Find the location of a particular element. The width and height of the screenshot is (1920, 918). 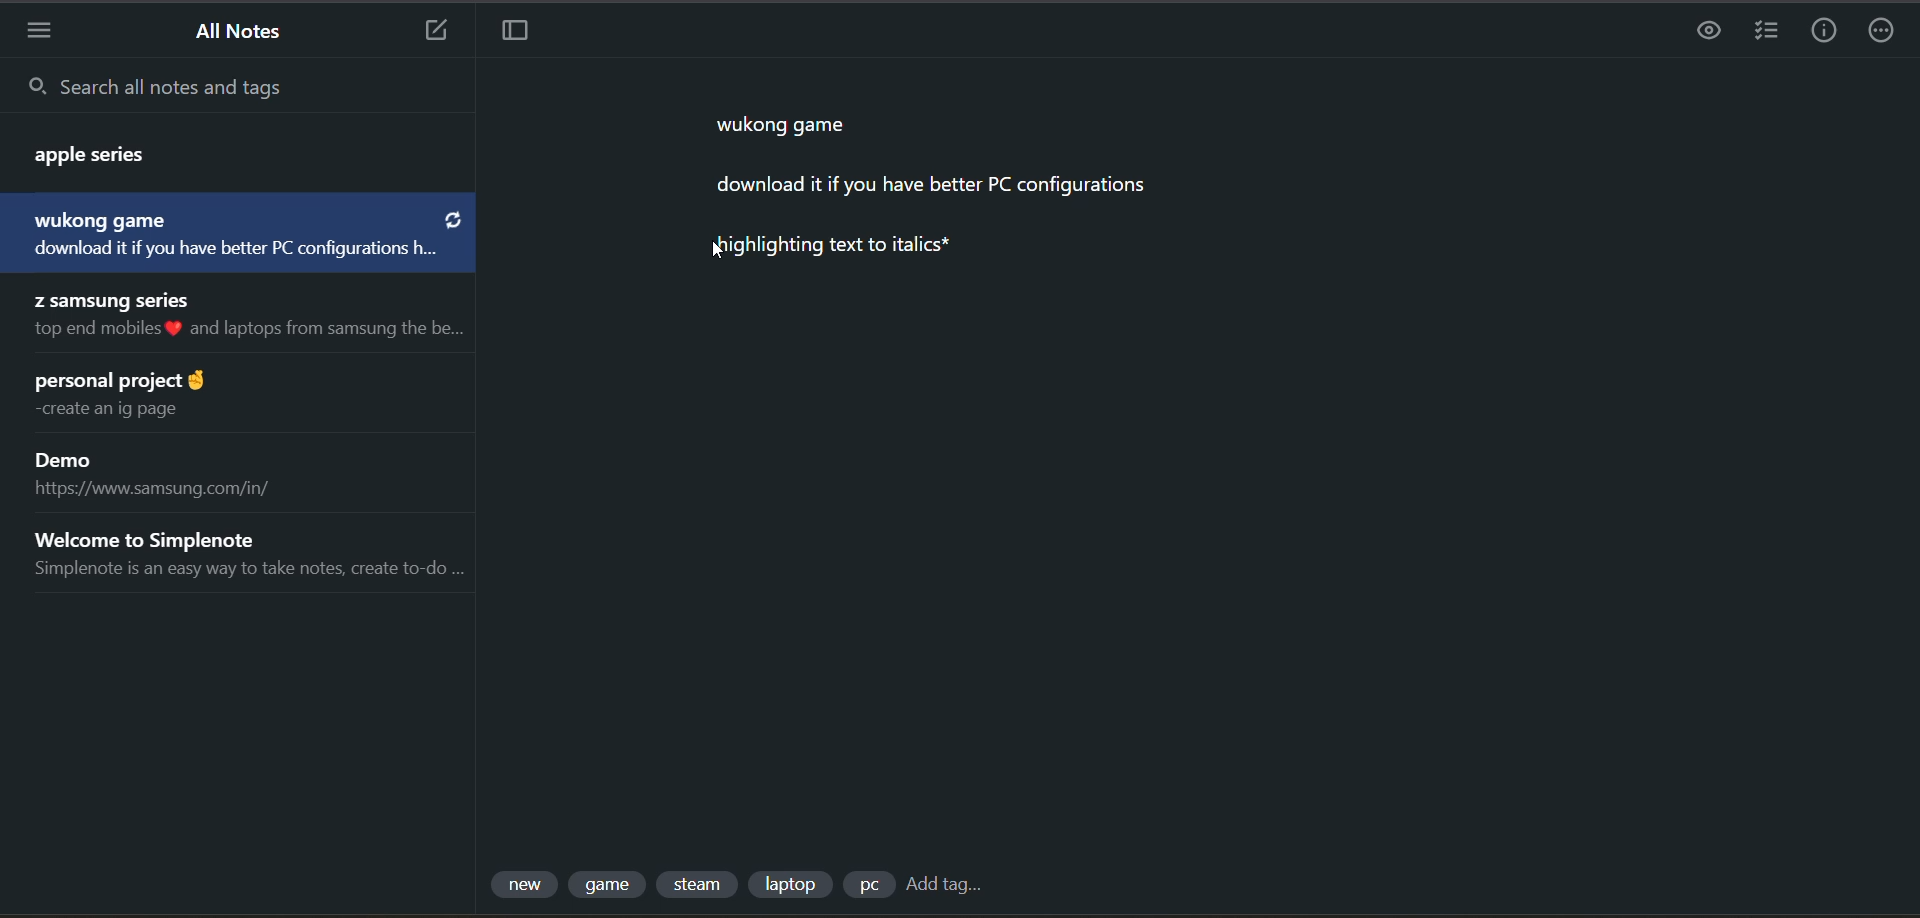

tag 5 is located at coordinates (867, 885).